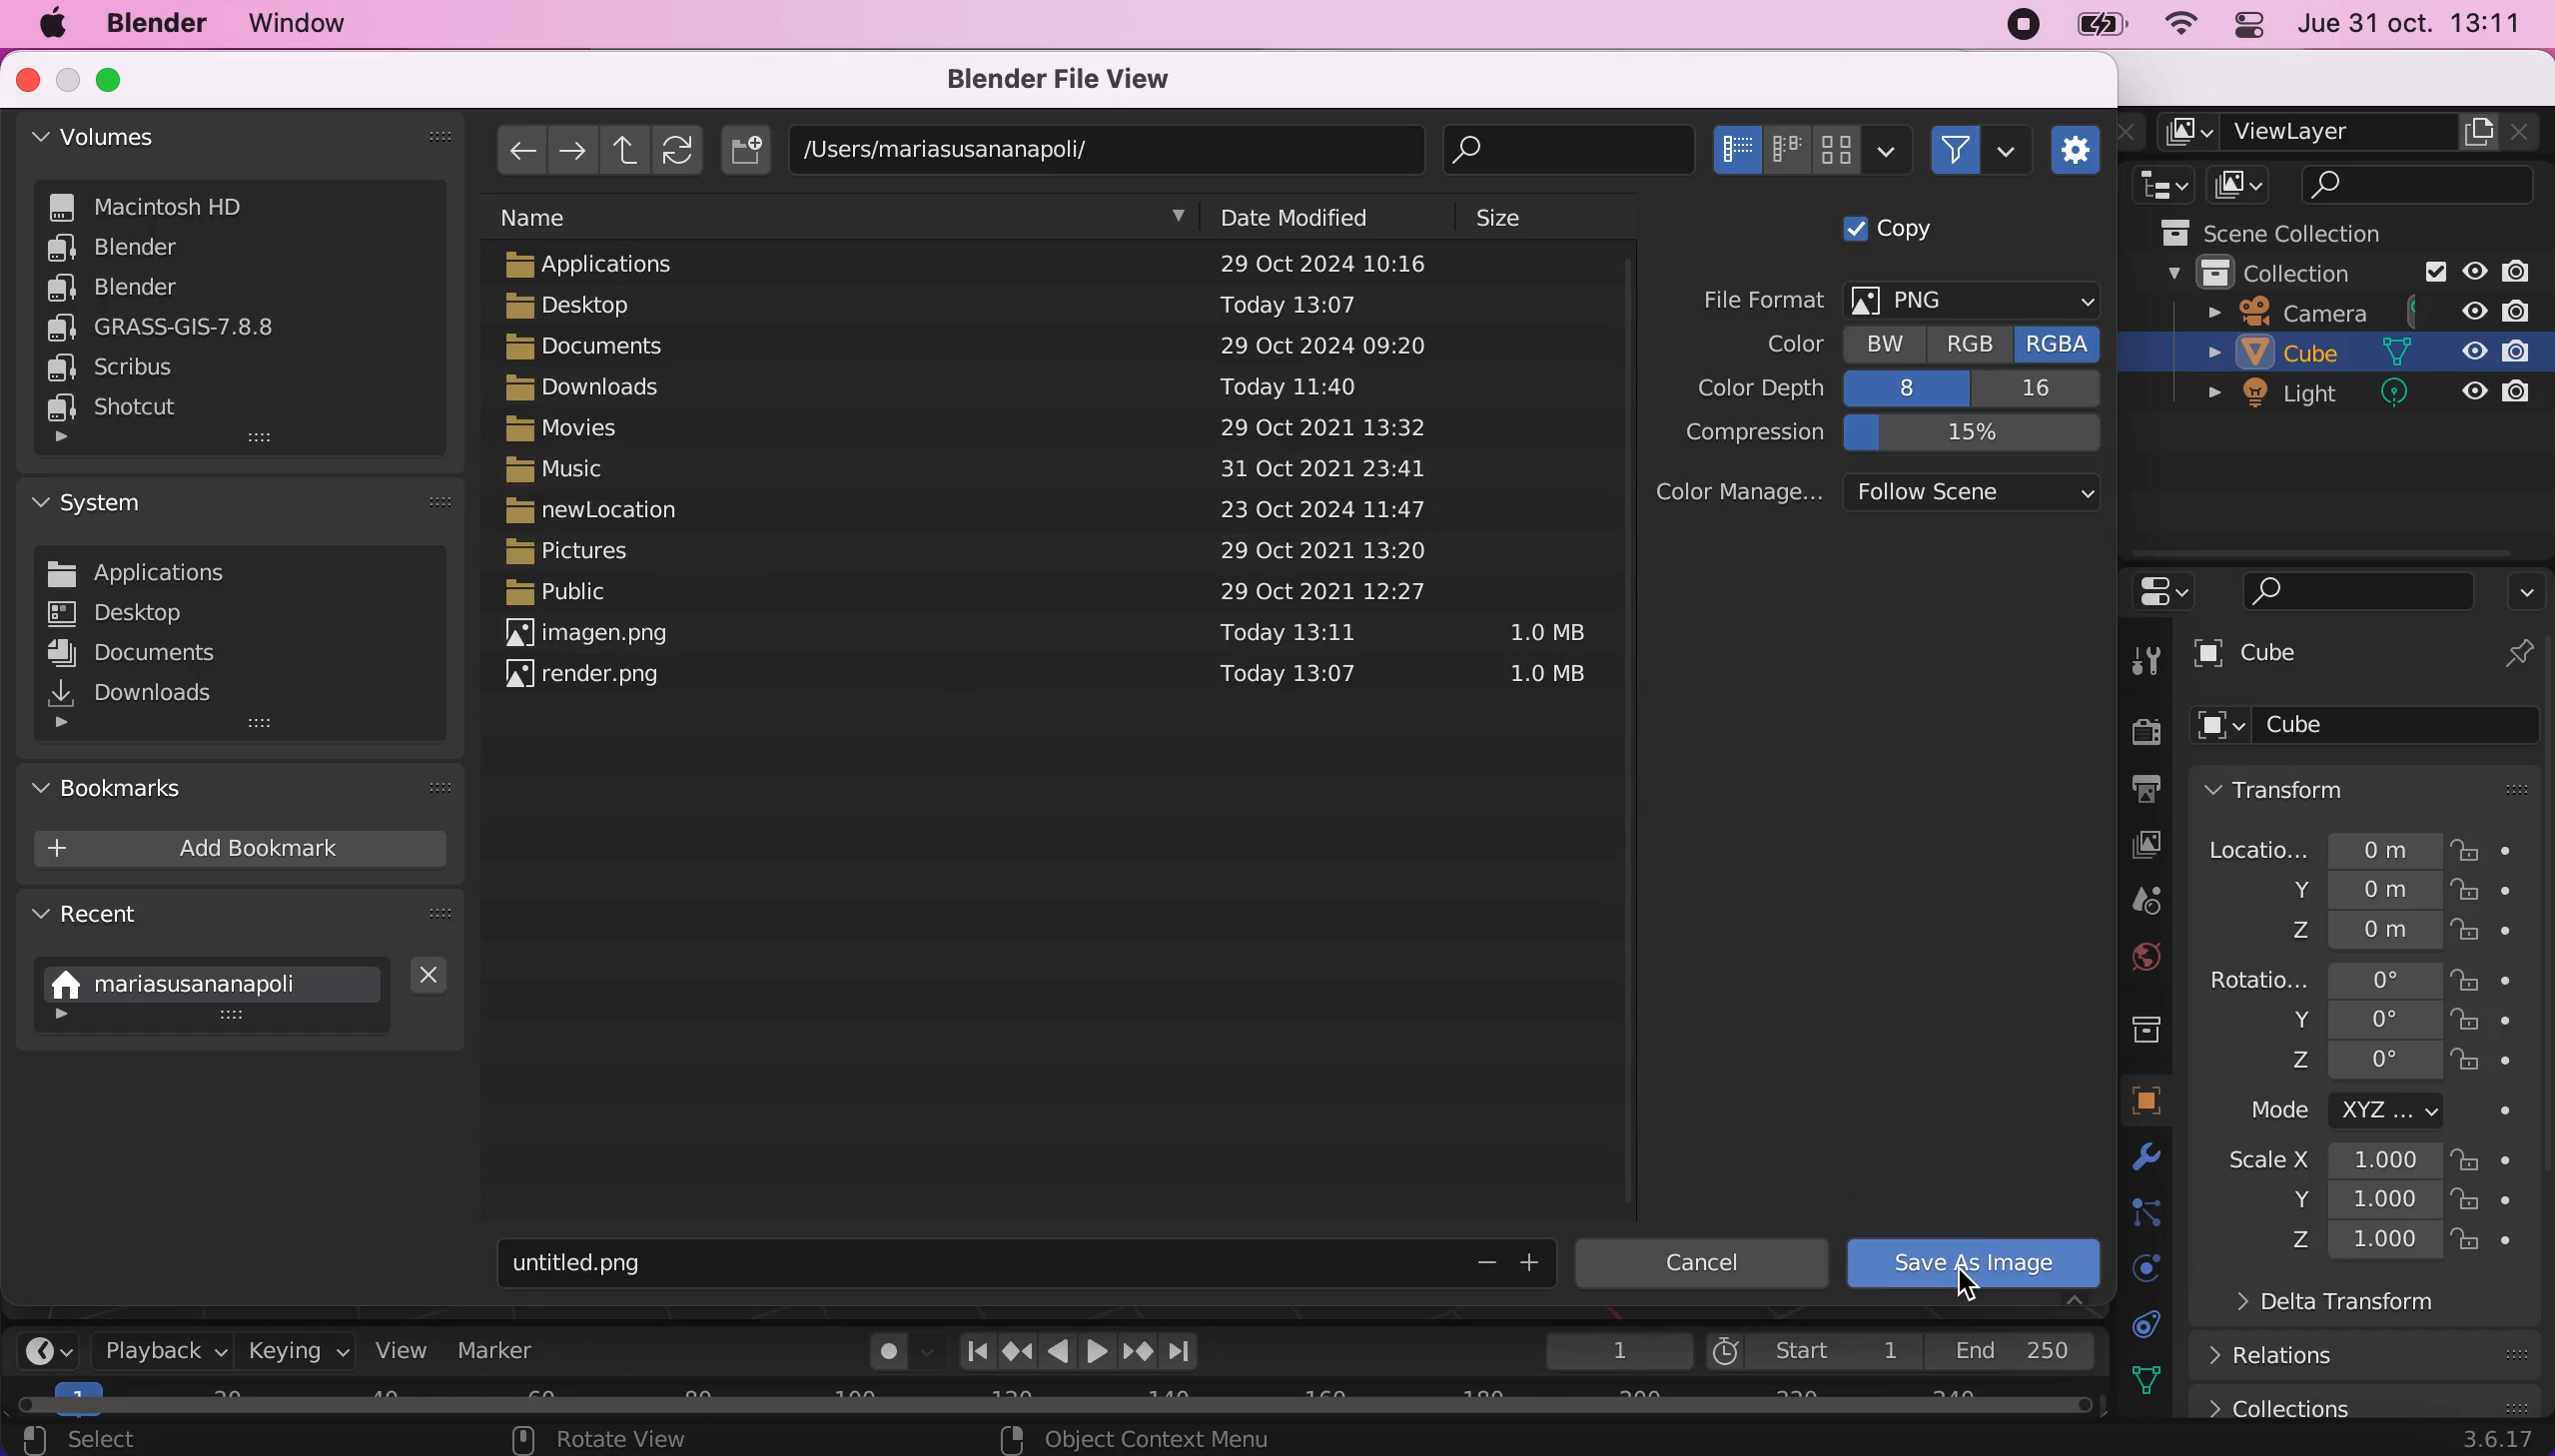 The image size is (2555, 1456). What do you see at coordinates (2340, 928) in the screenshot?
I see `location z` at bounding box center [2340, 928].